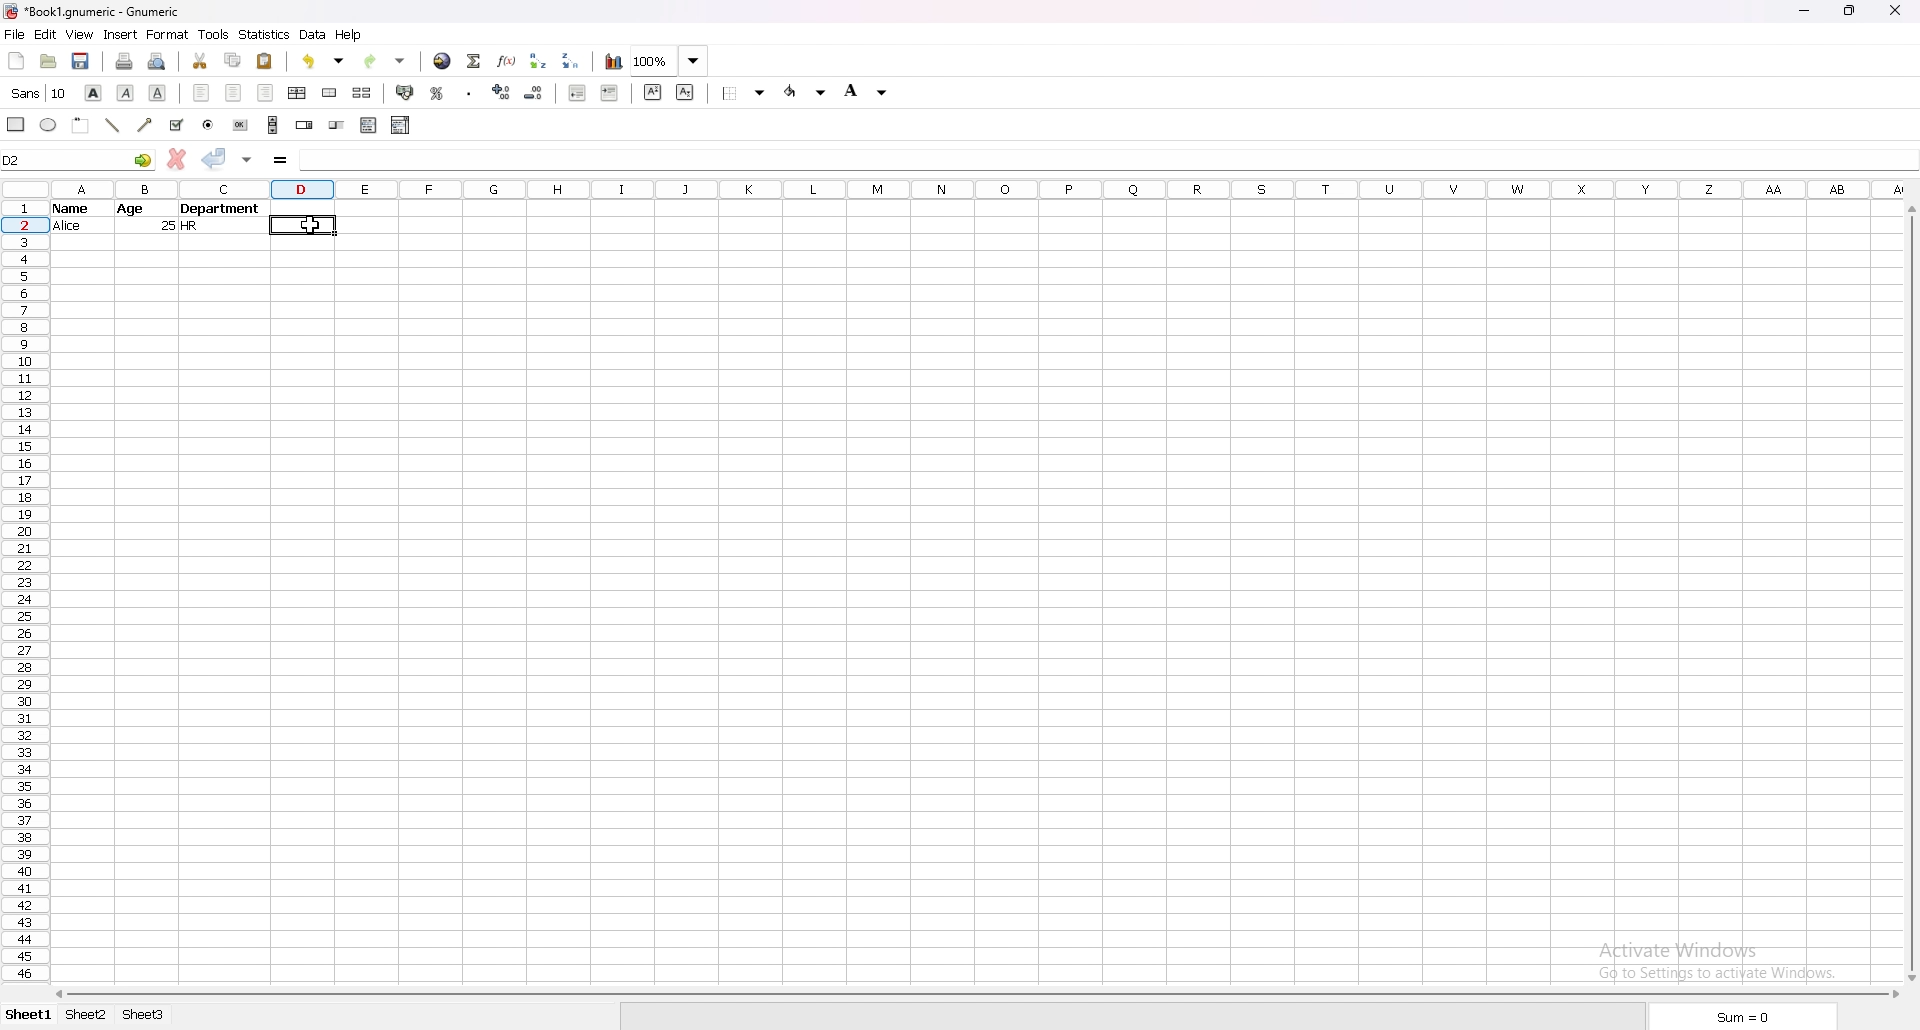 The width and height of the screenshot is (1920, 1030). What do you see at coordinates (28, 1015) in the screenshot?
I see `sheet 1` at bounding box center [28, 1015].